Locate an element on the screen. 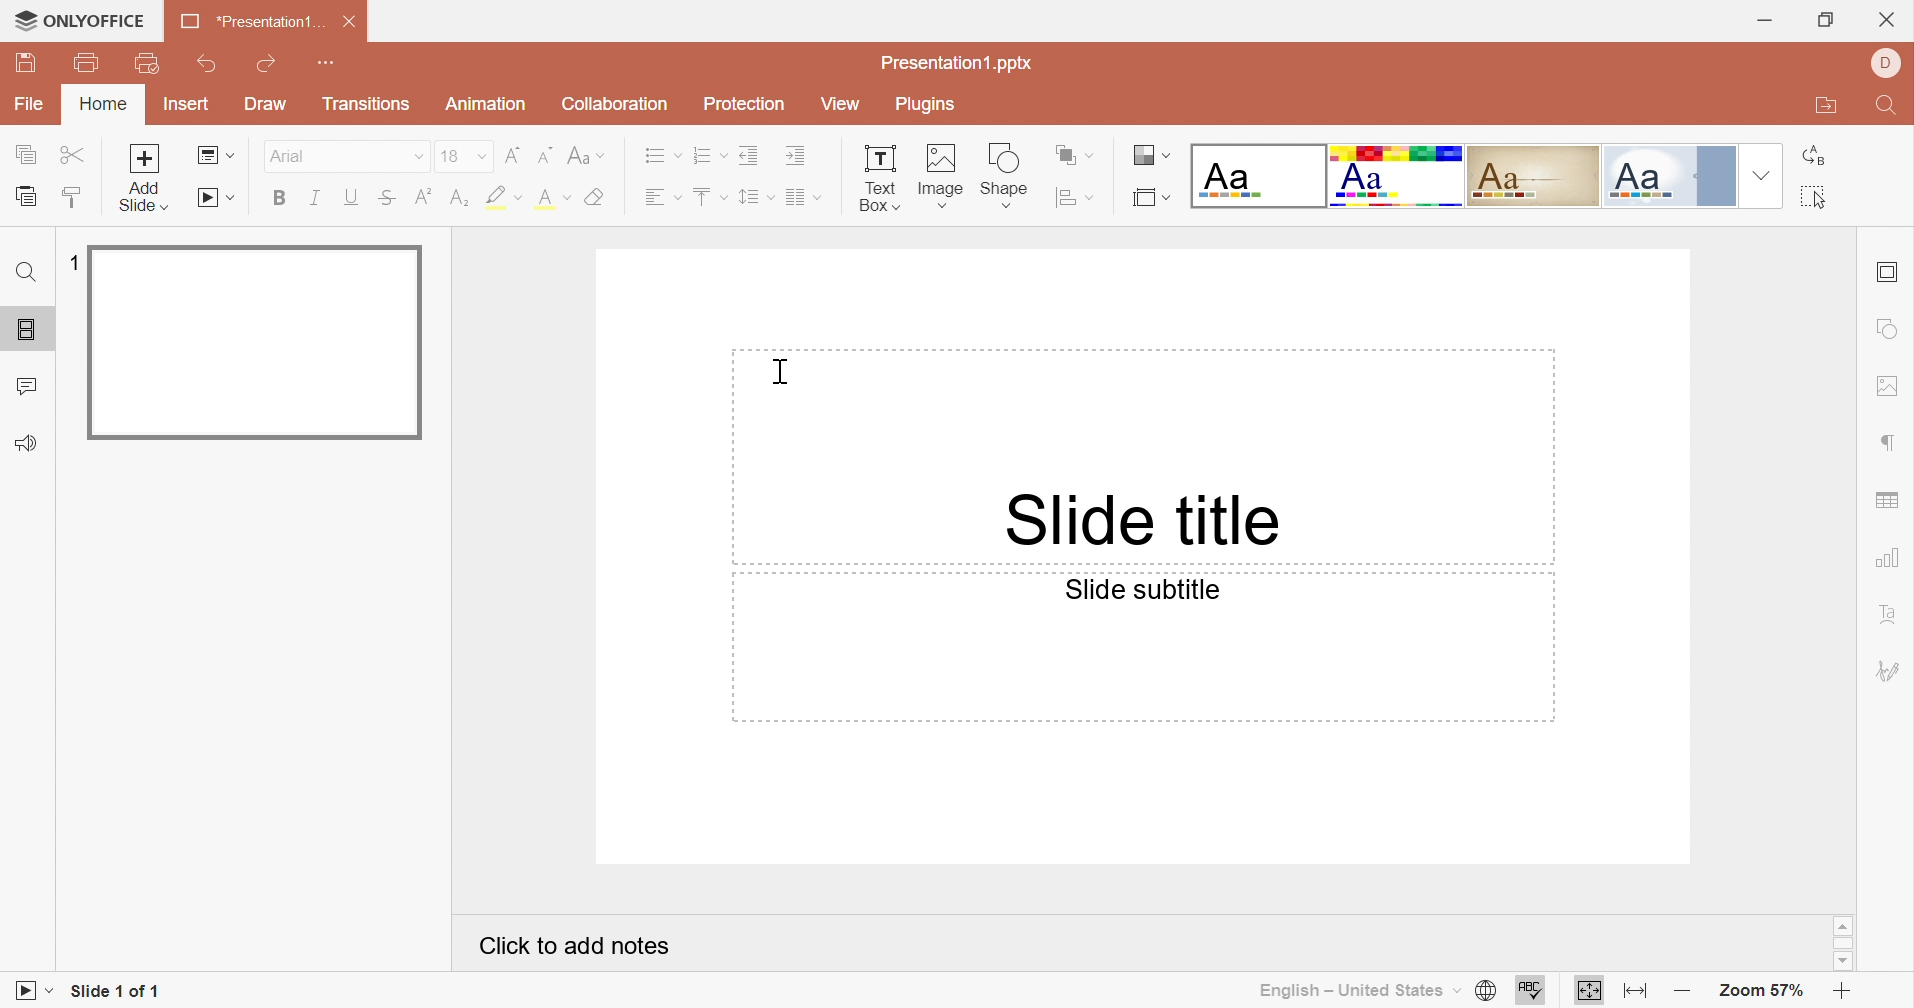  shape settings is located at coordinates (1888, 327).